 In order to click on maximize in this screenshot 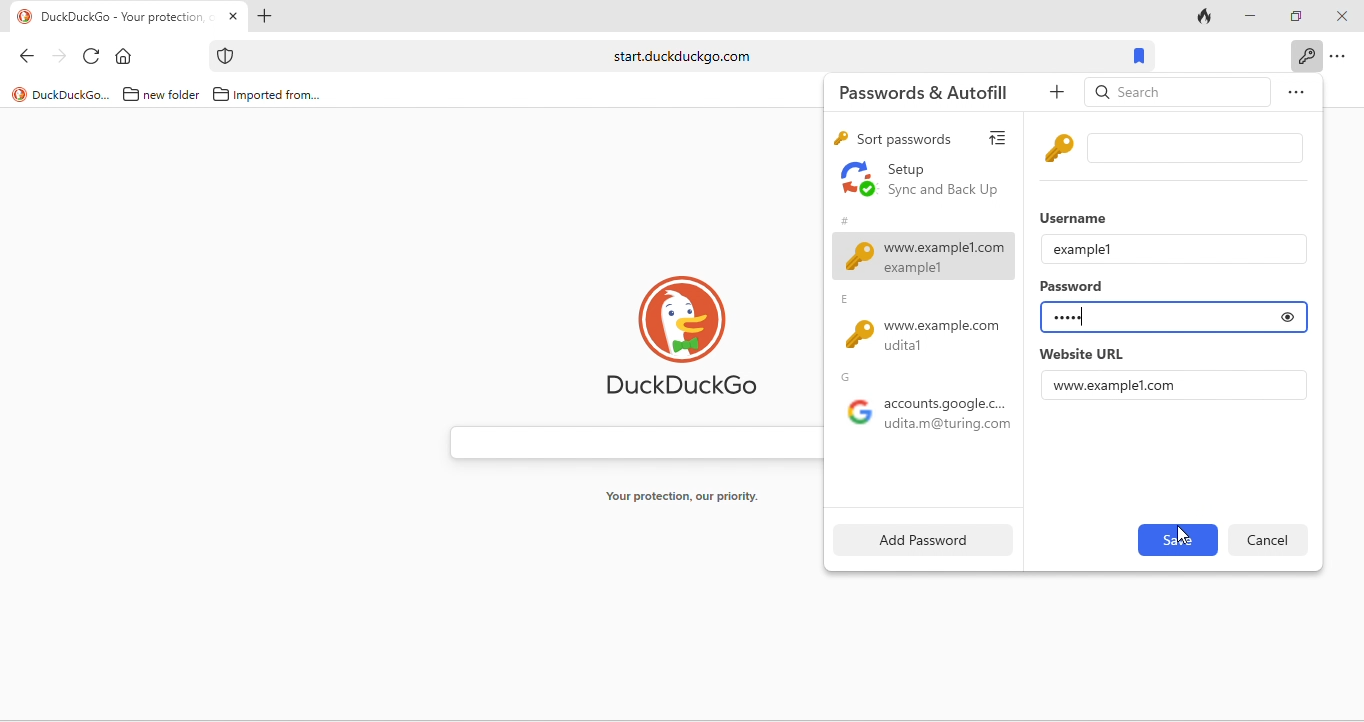, I will do `click(1292, 14)`.